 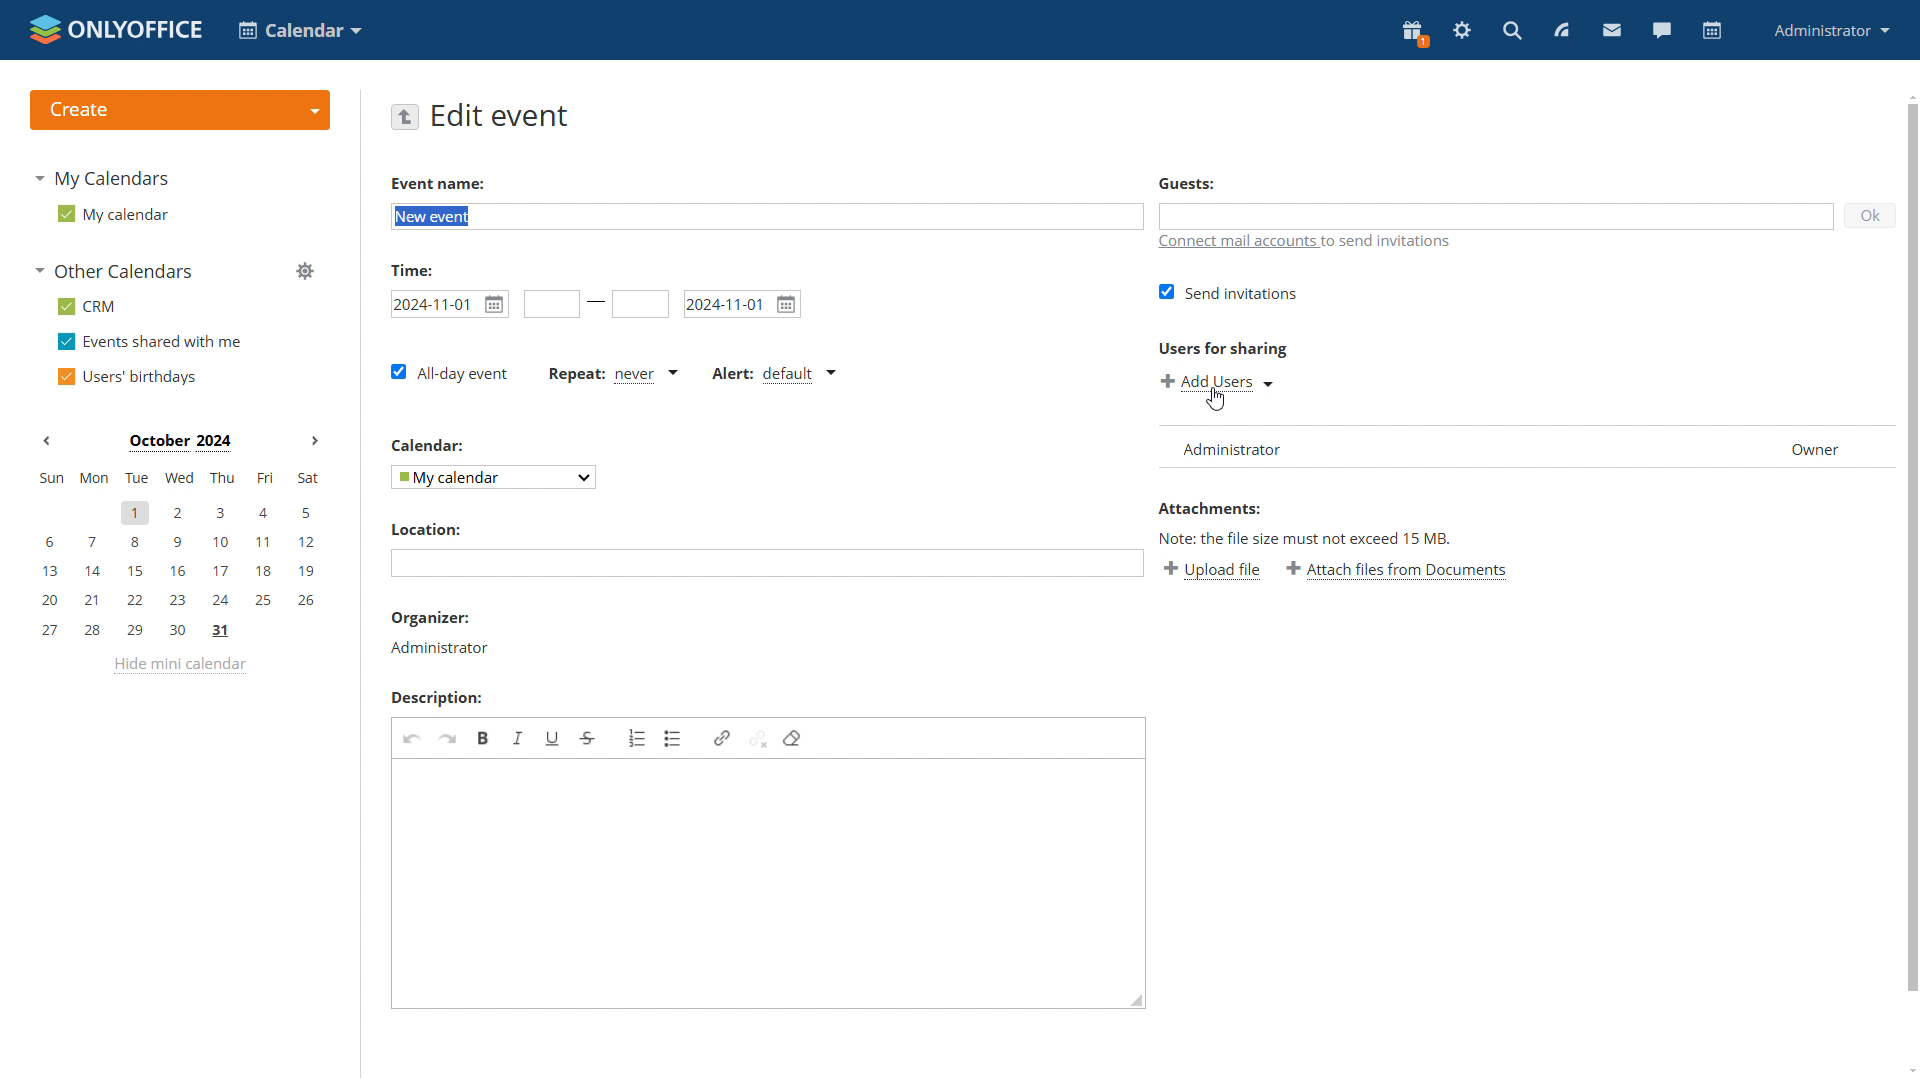 What do you see at coordinates (1610, 30) in the screenshot?
I see `mail` at bounding box center [1610, 30].